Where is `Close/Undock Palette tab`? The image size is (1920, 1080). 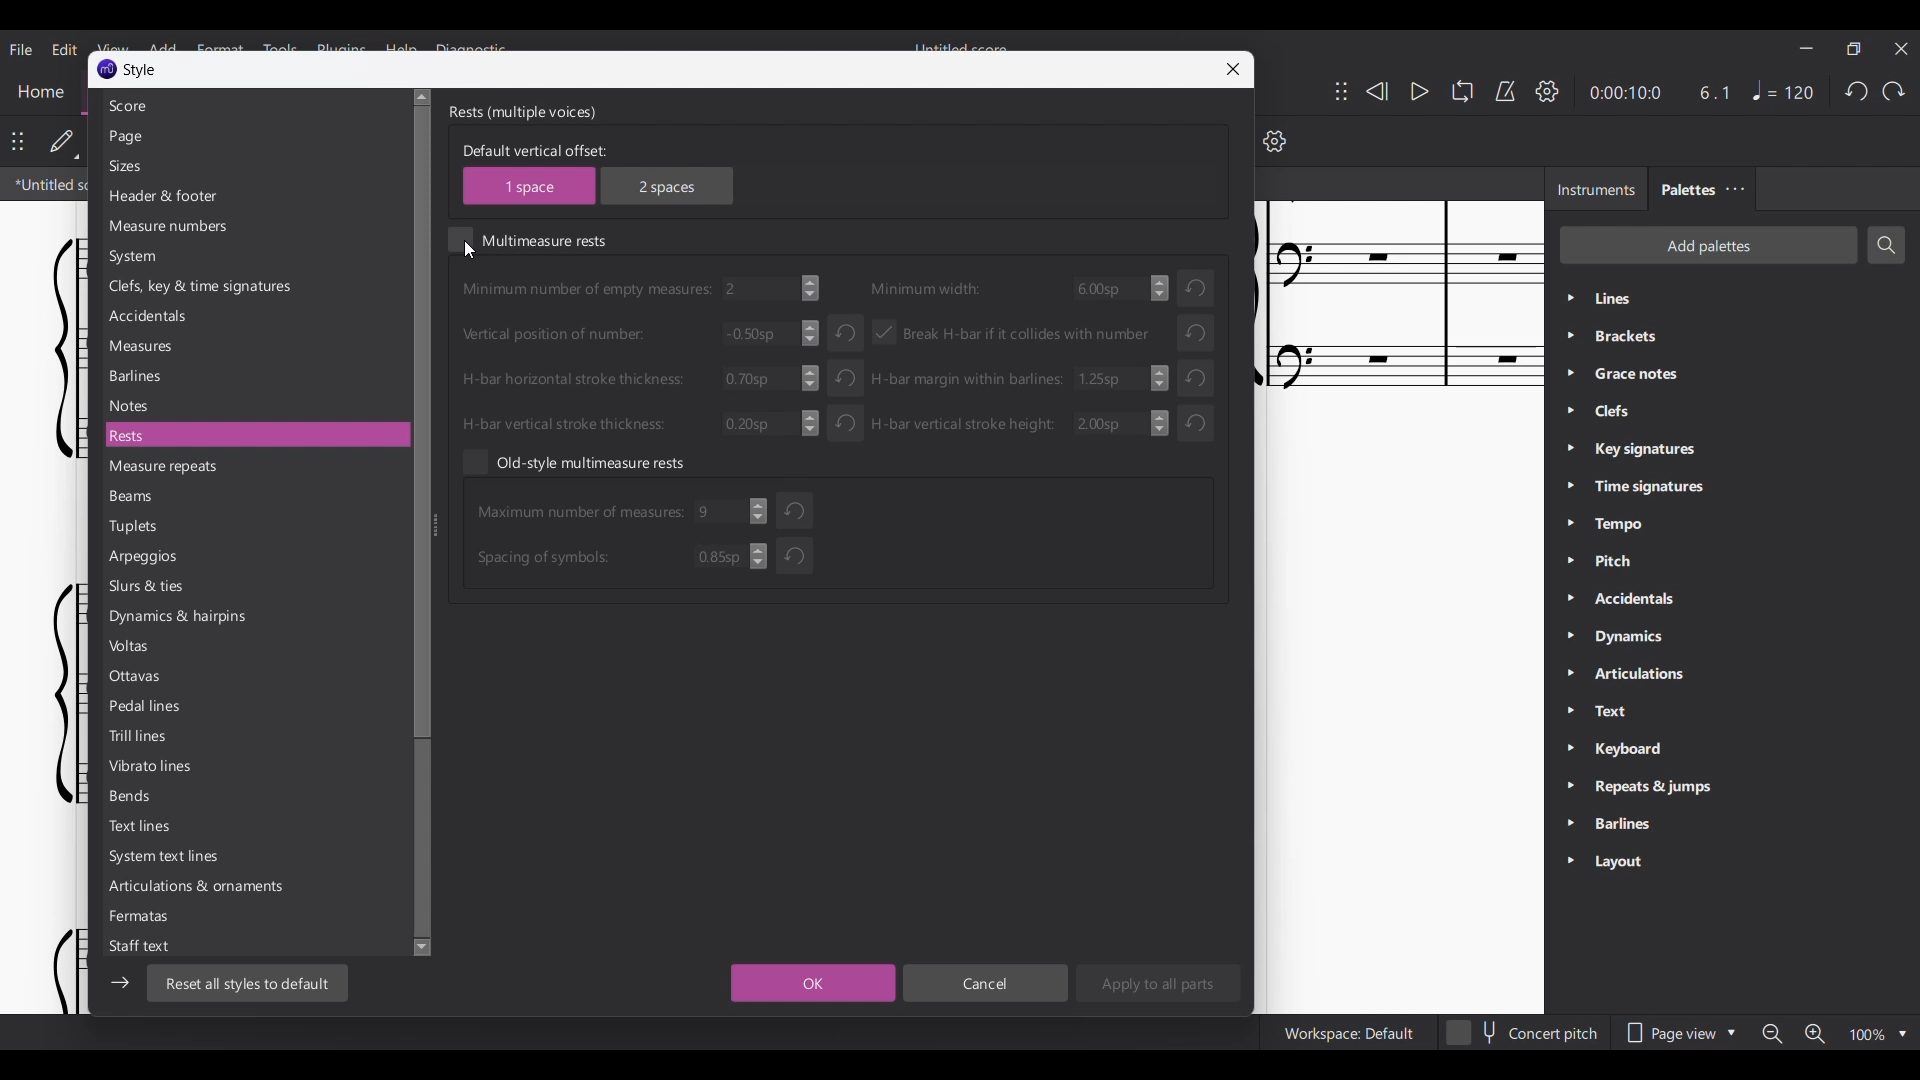 Close/Undock Palette tab is located at coordinates (1736, 189).